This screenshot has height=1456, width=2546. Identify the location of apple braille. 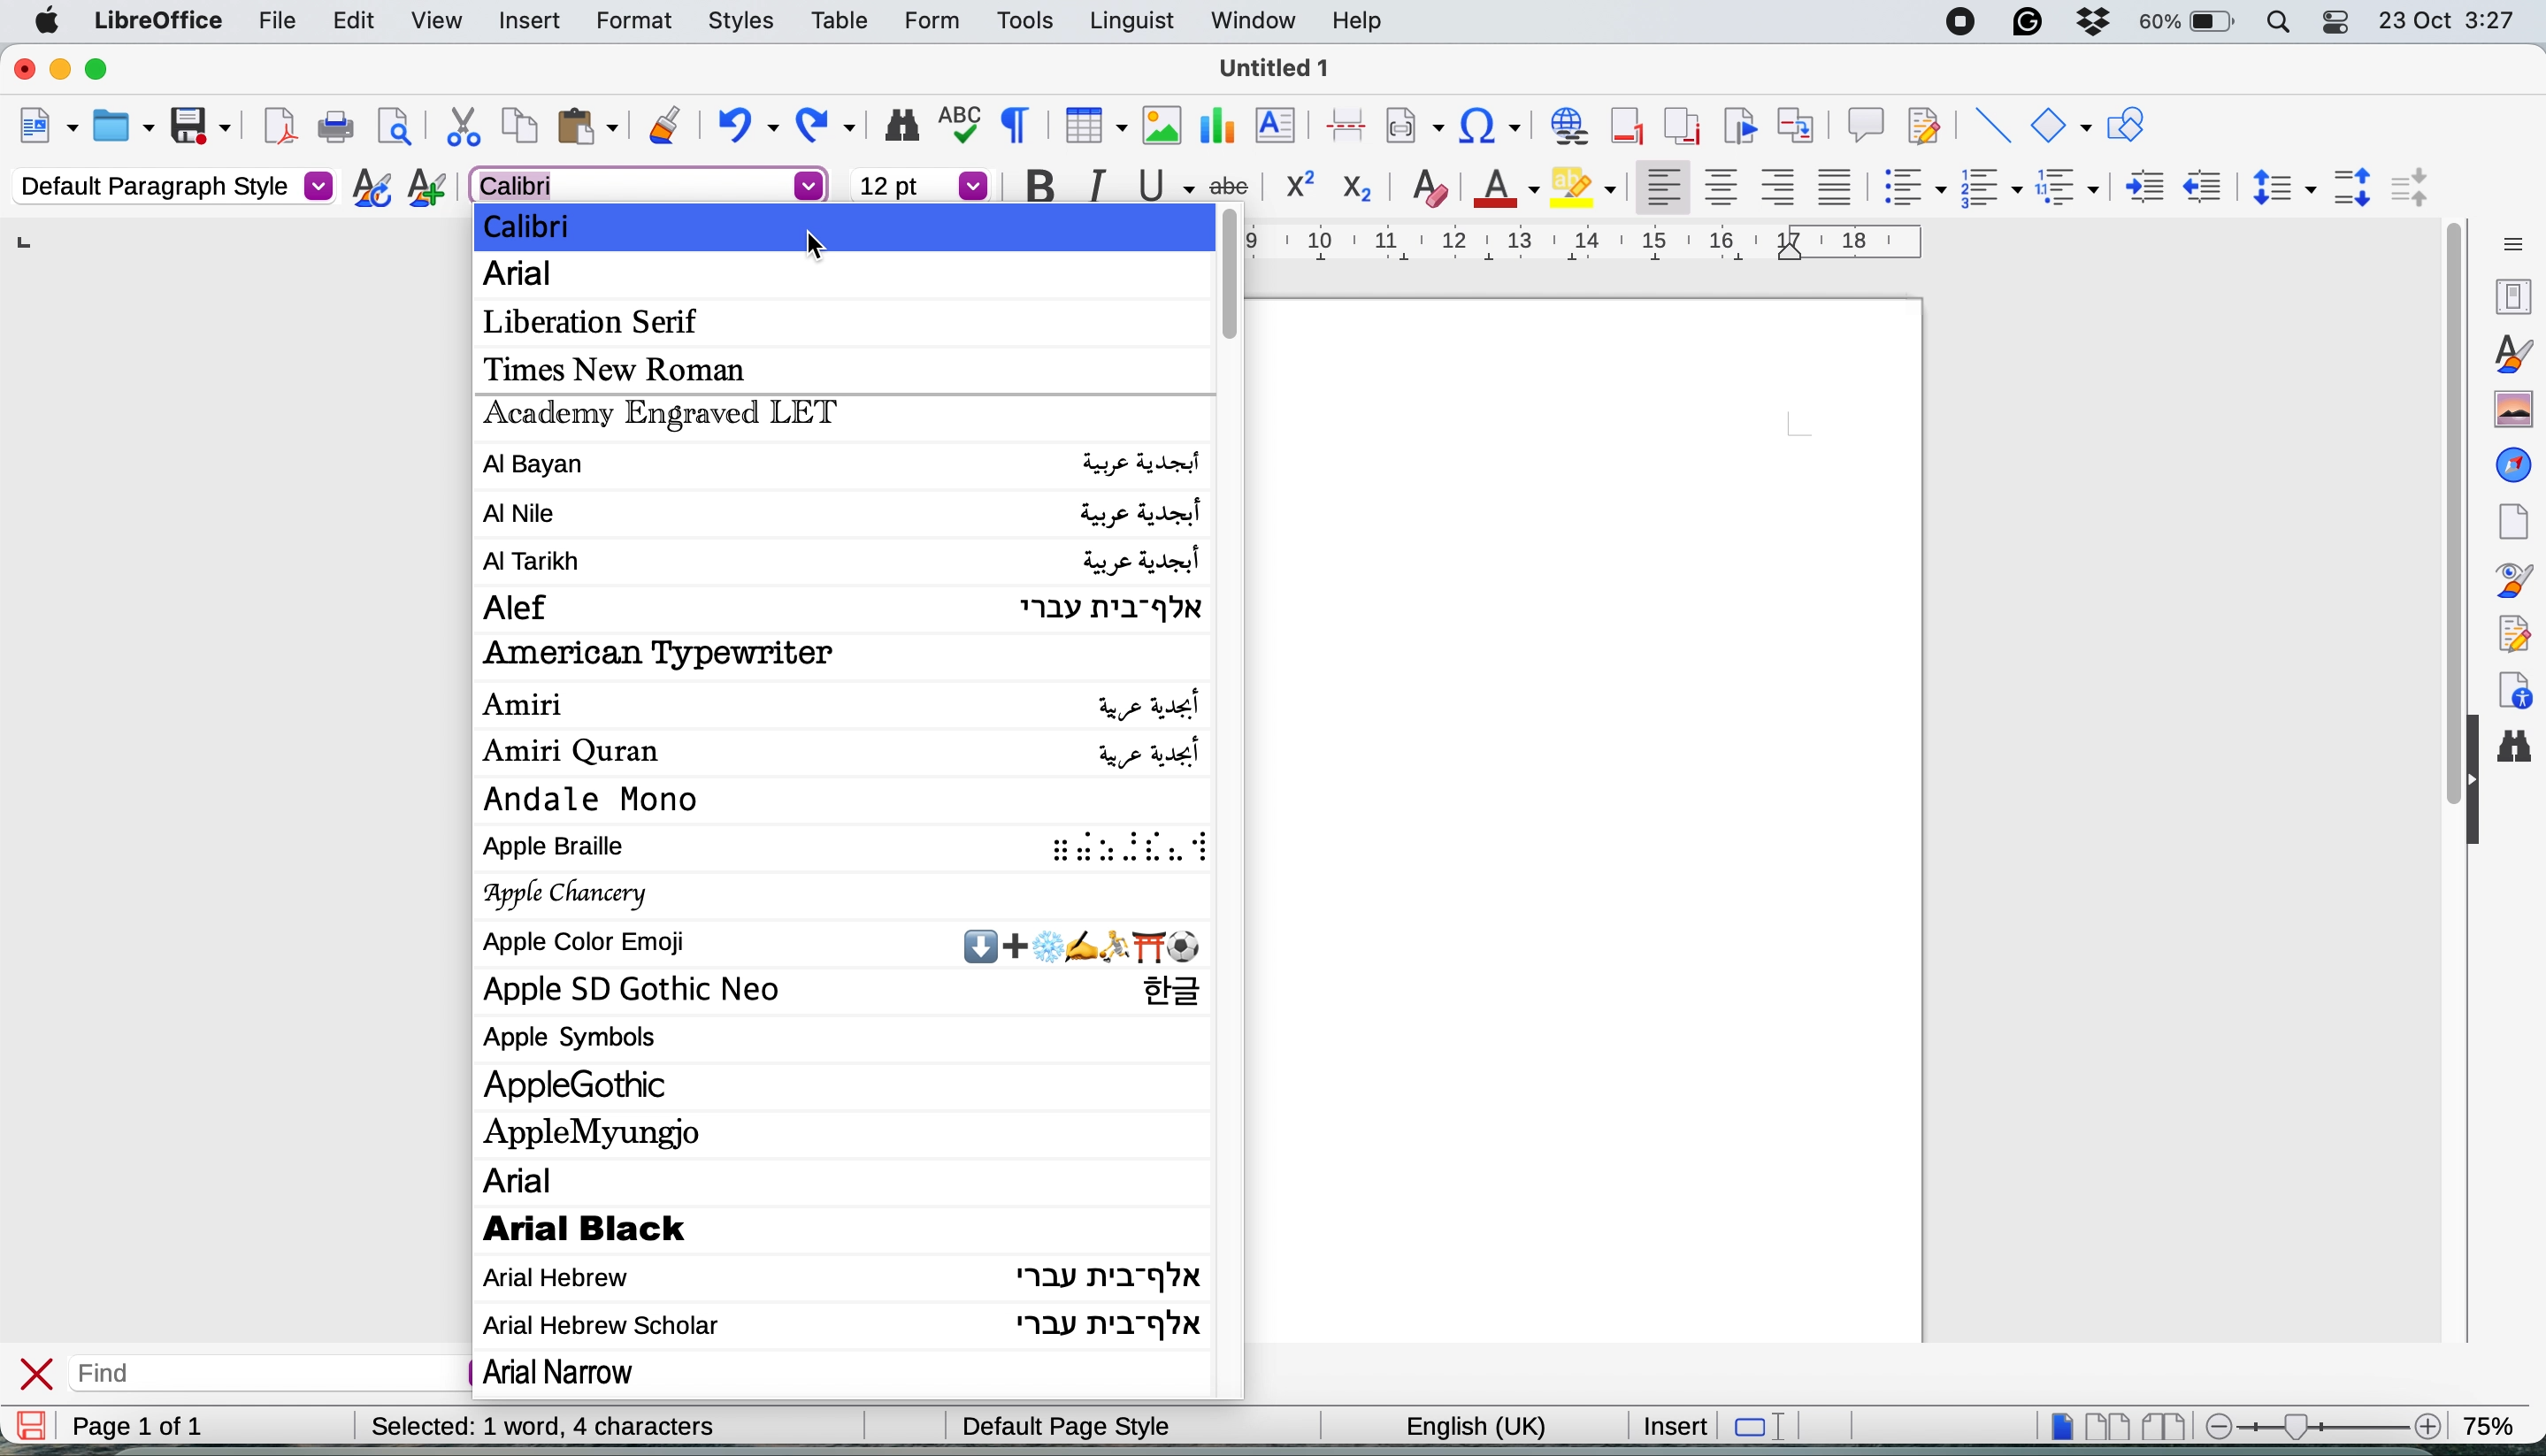
(851, 851).